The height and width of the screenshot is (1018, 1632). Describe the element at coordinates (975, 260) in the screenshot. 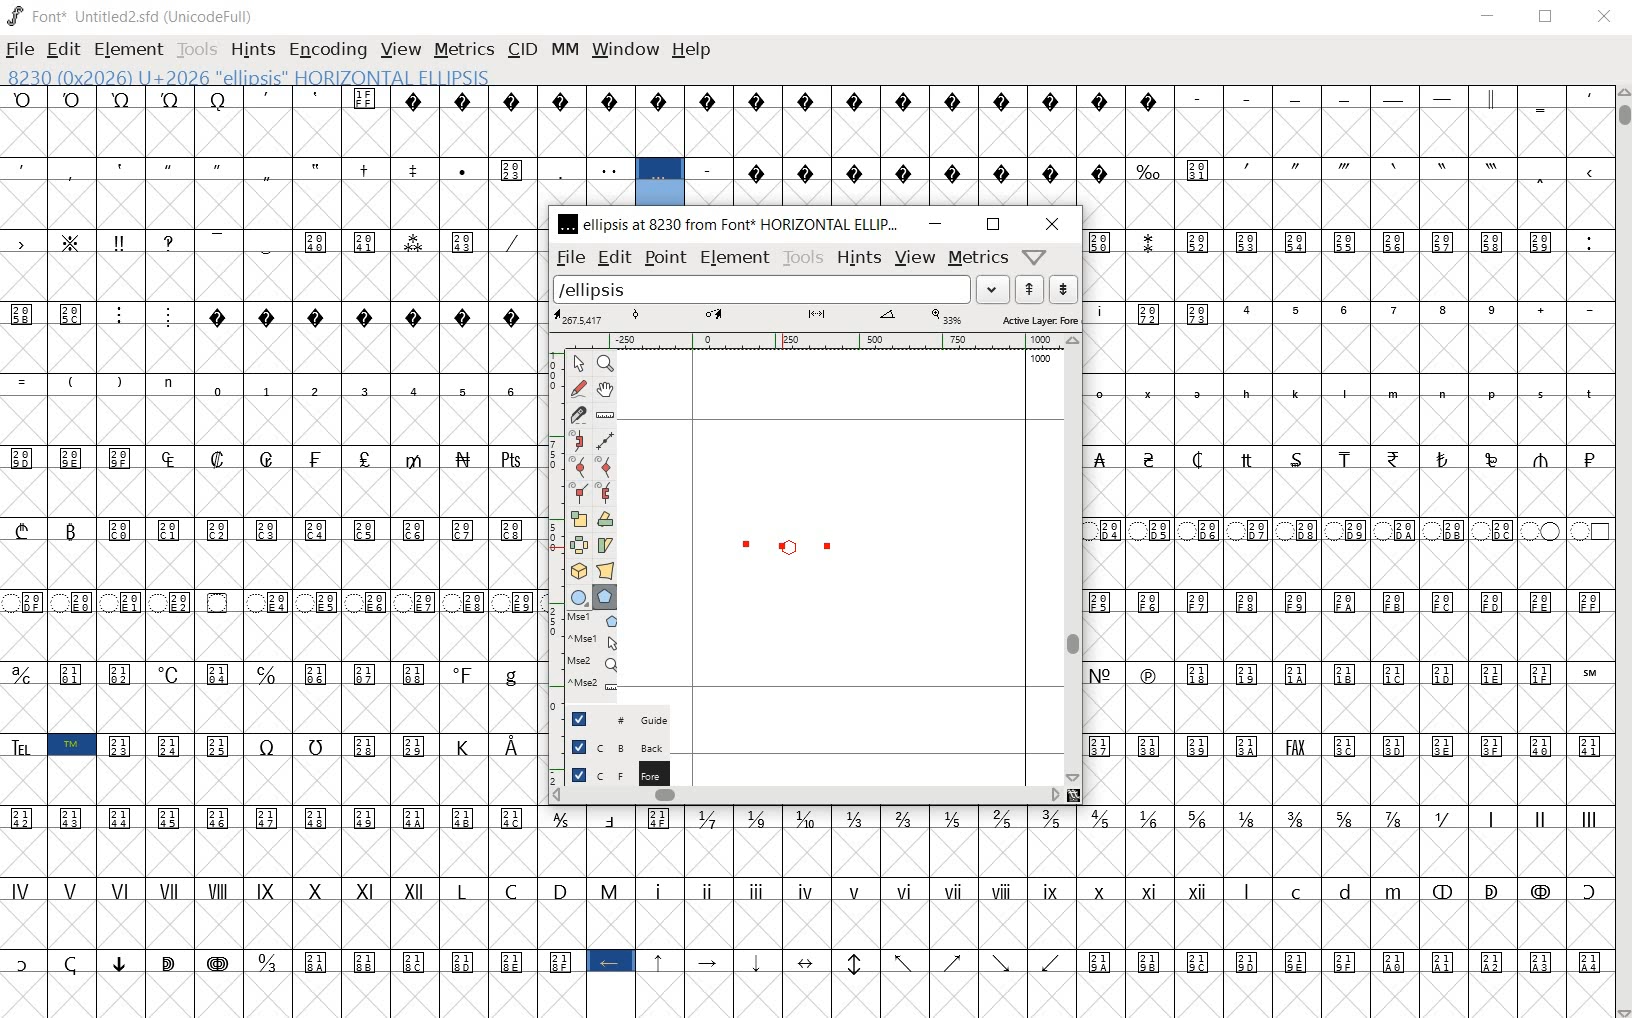

I see `metrics` at that location.